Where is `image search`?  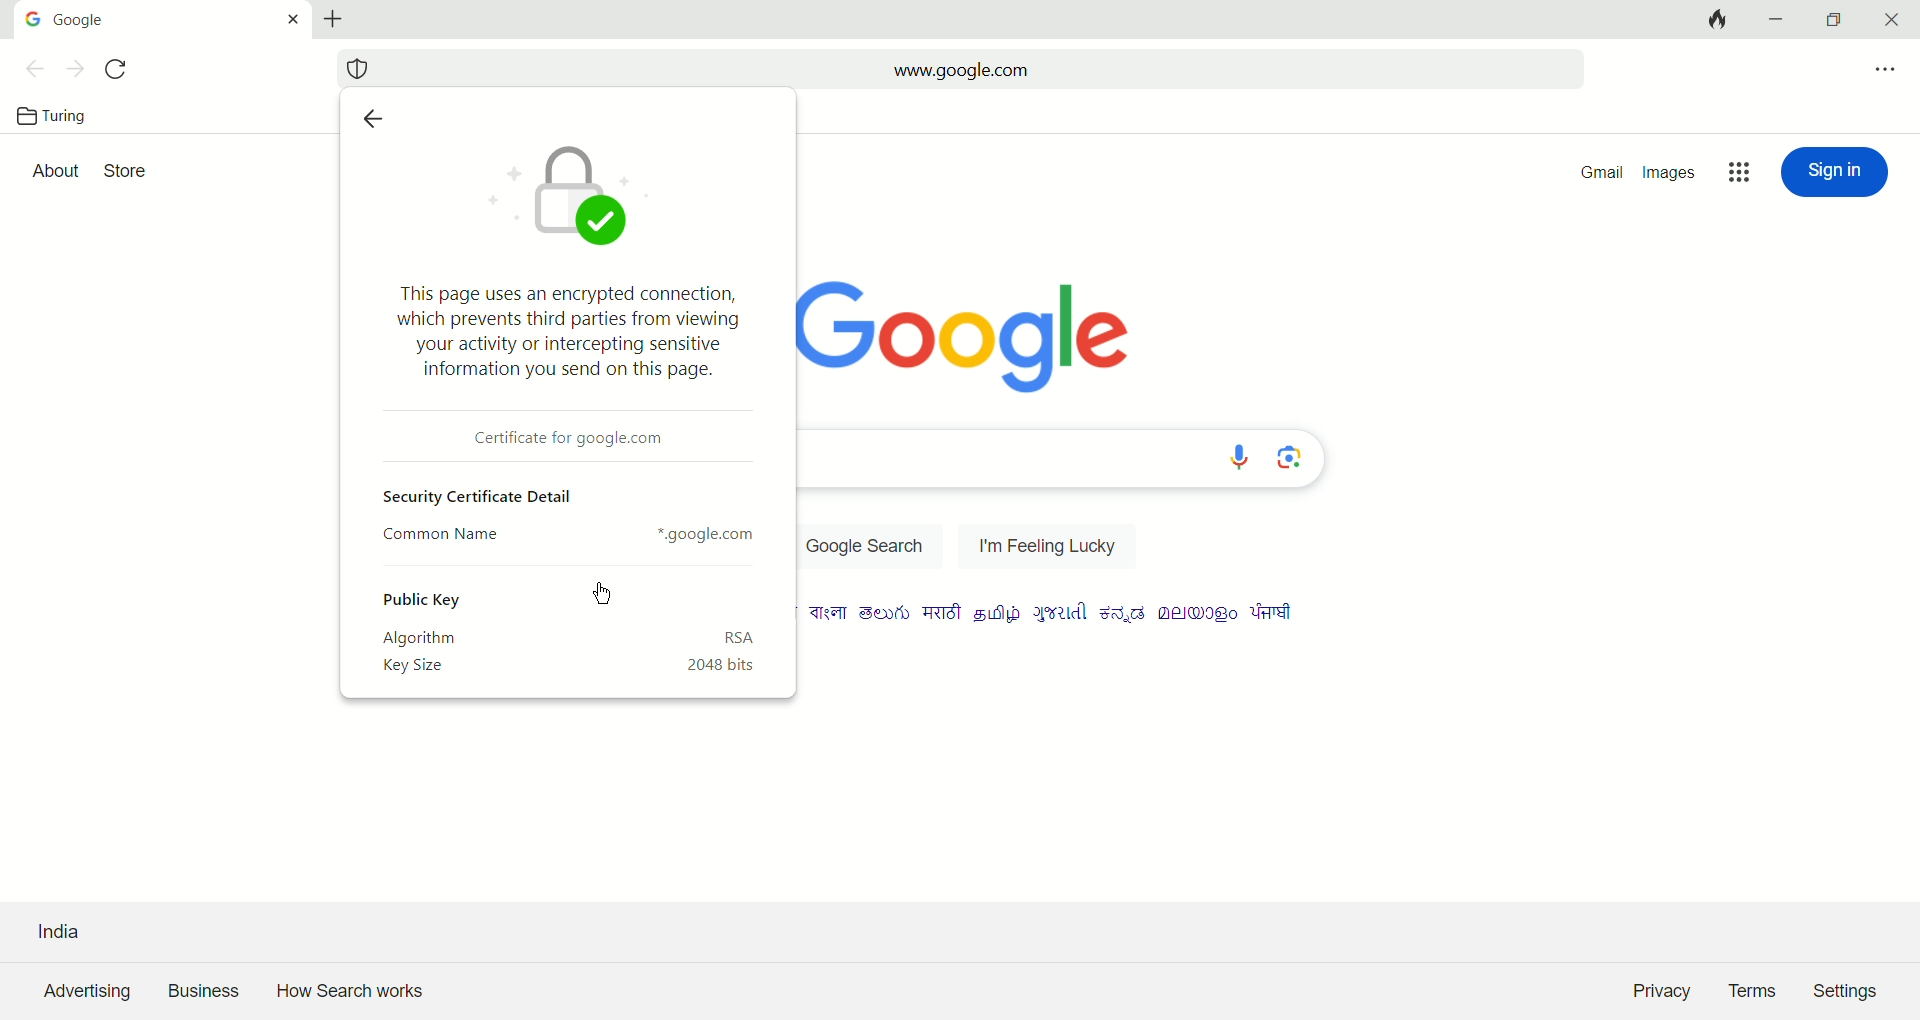 image search is located at coordinates (1291, 458).